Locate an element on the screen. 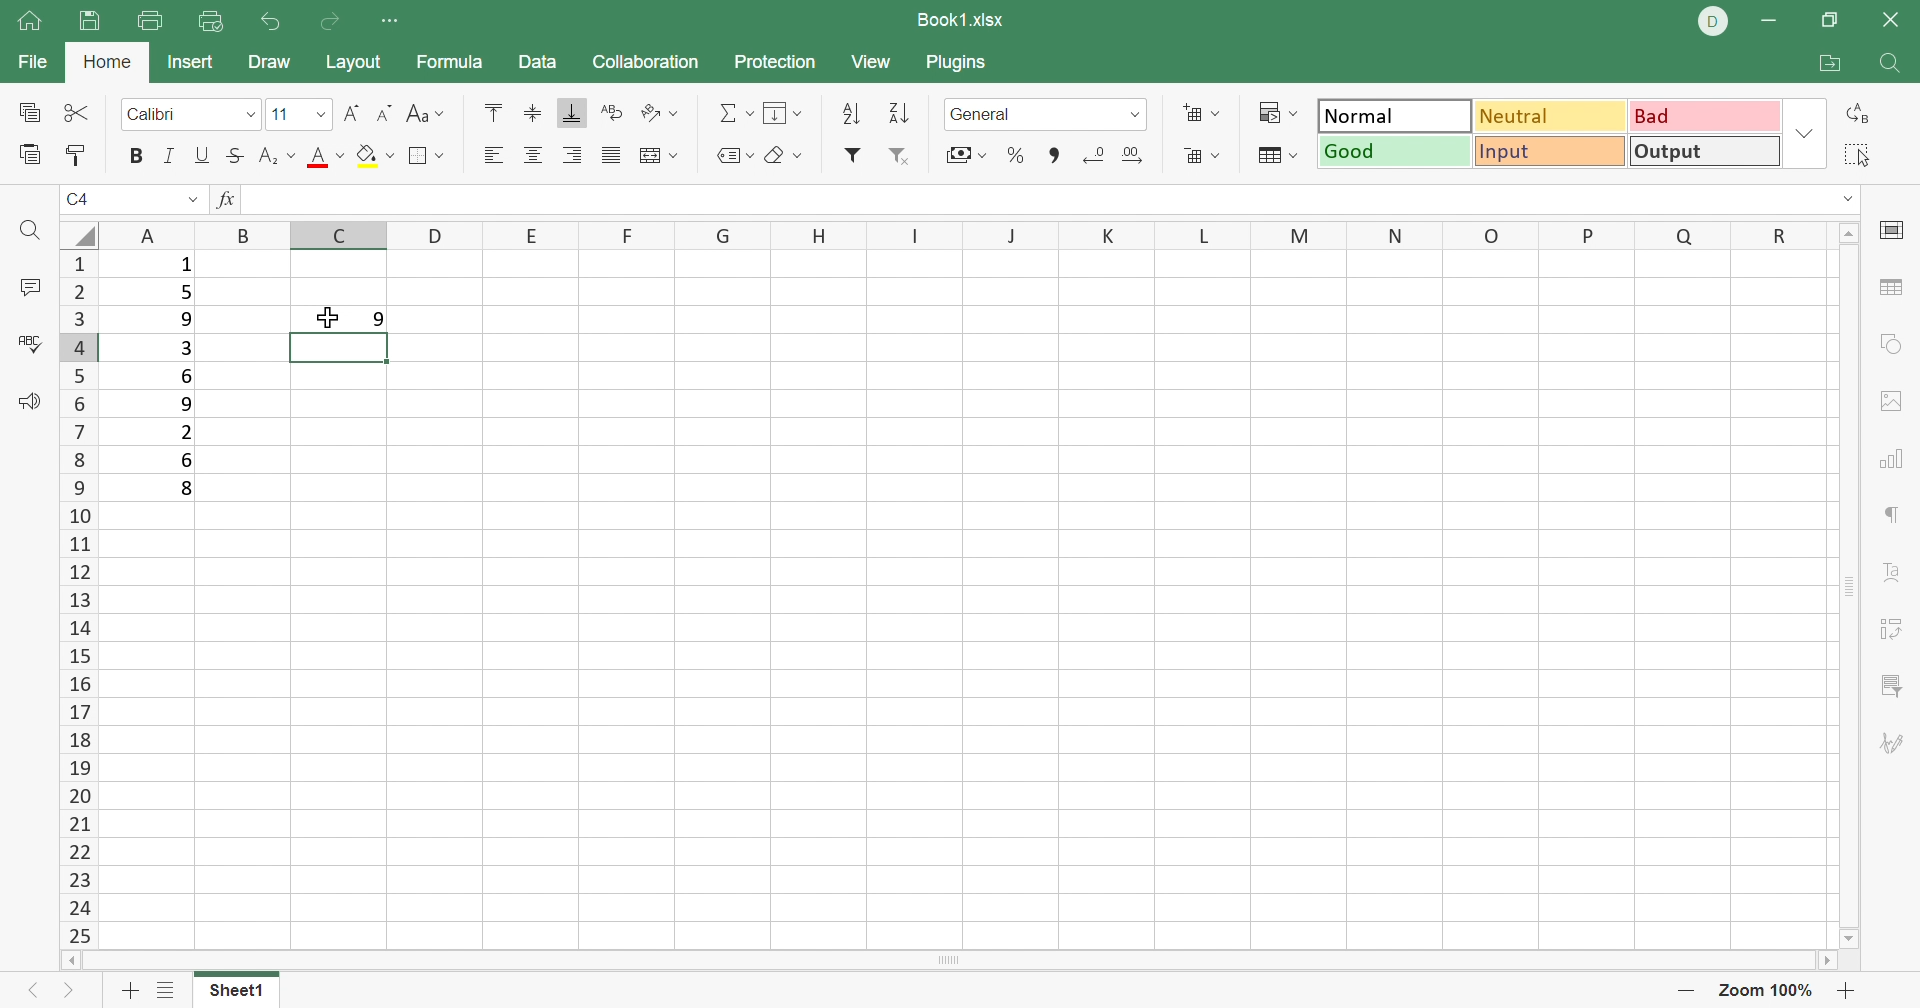 The height and width of the screenshot is (1008, 1920). fx is located at coordinates (224, 201).